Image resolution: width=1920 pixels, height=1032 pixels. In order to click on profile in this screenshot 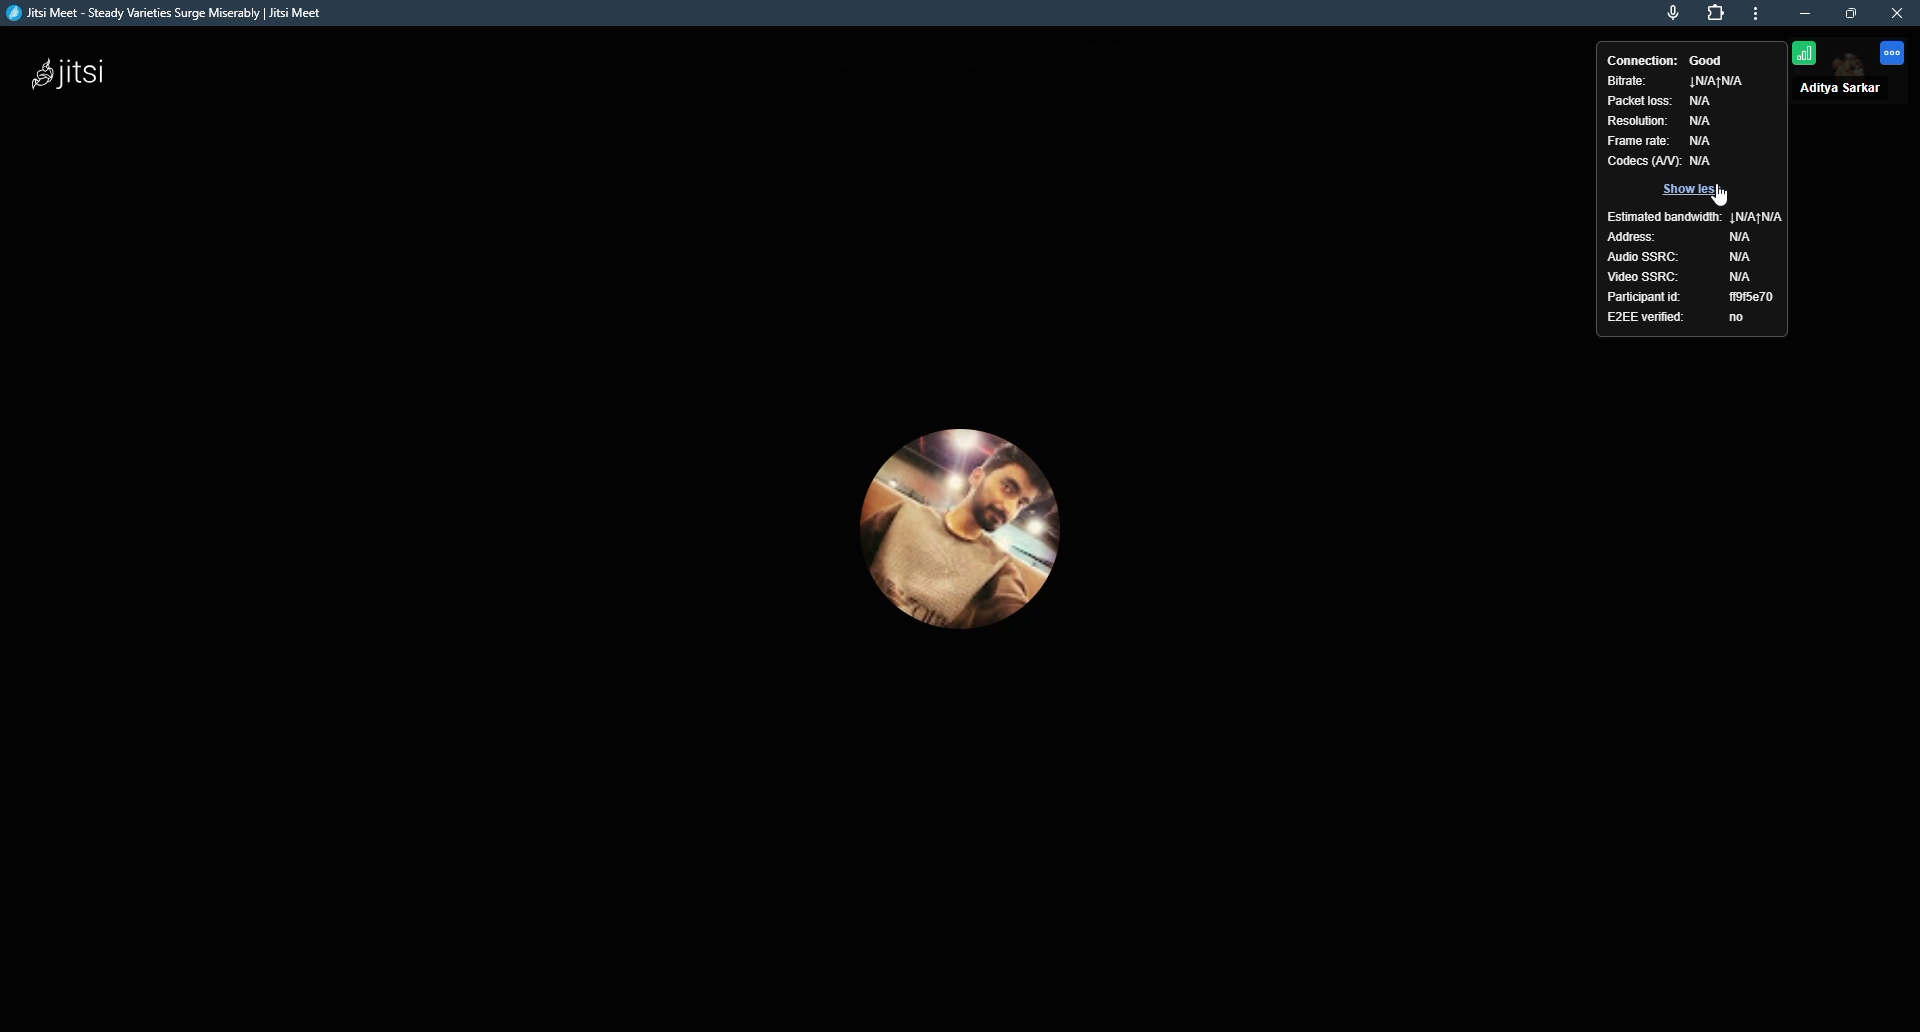, I will do `click(964, 523)`.